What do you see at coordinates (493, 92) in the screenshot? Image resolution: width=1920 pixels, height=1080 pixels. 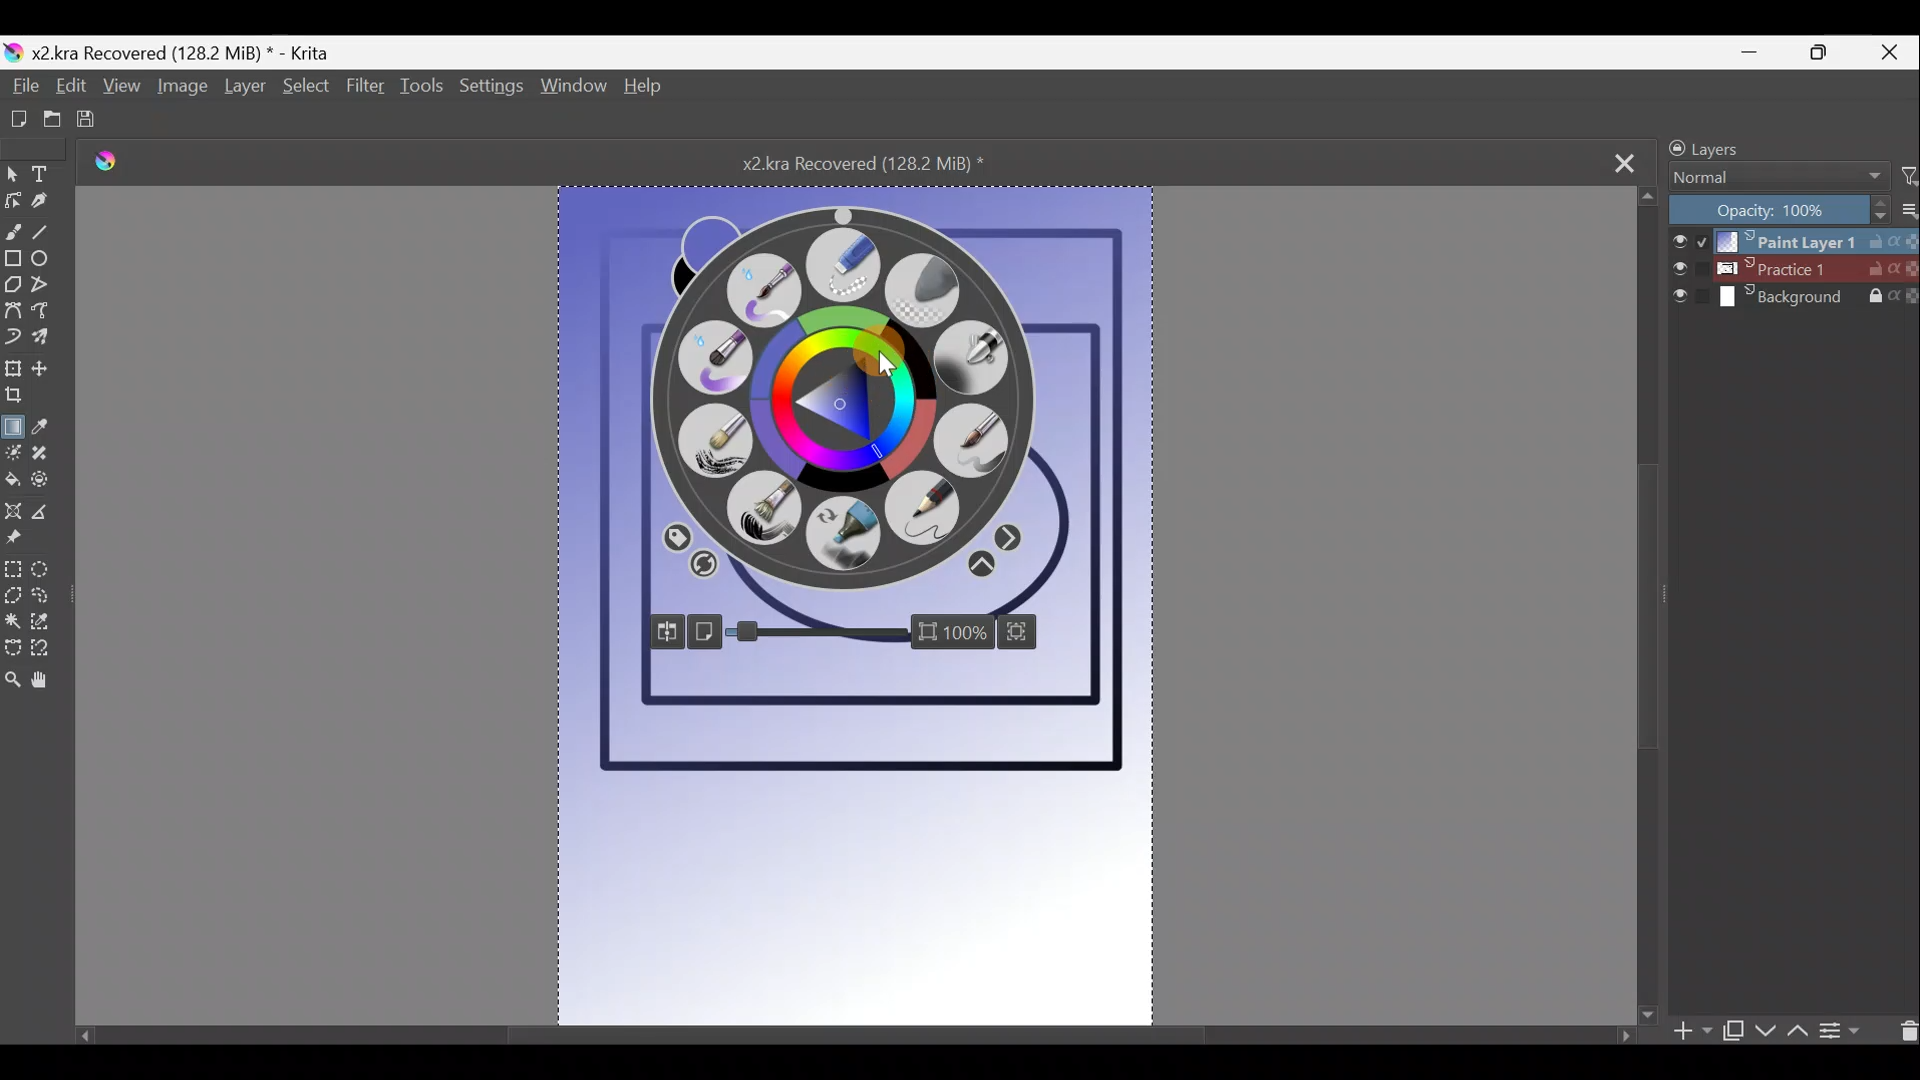 I see `Settings` at bounding box center [493, 92].